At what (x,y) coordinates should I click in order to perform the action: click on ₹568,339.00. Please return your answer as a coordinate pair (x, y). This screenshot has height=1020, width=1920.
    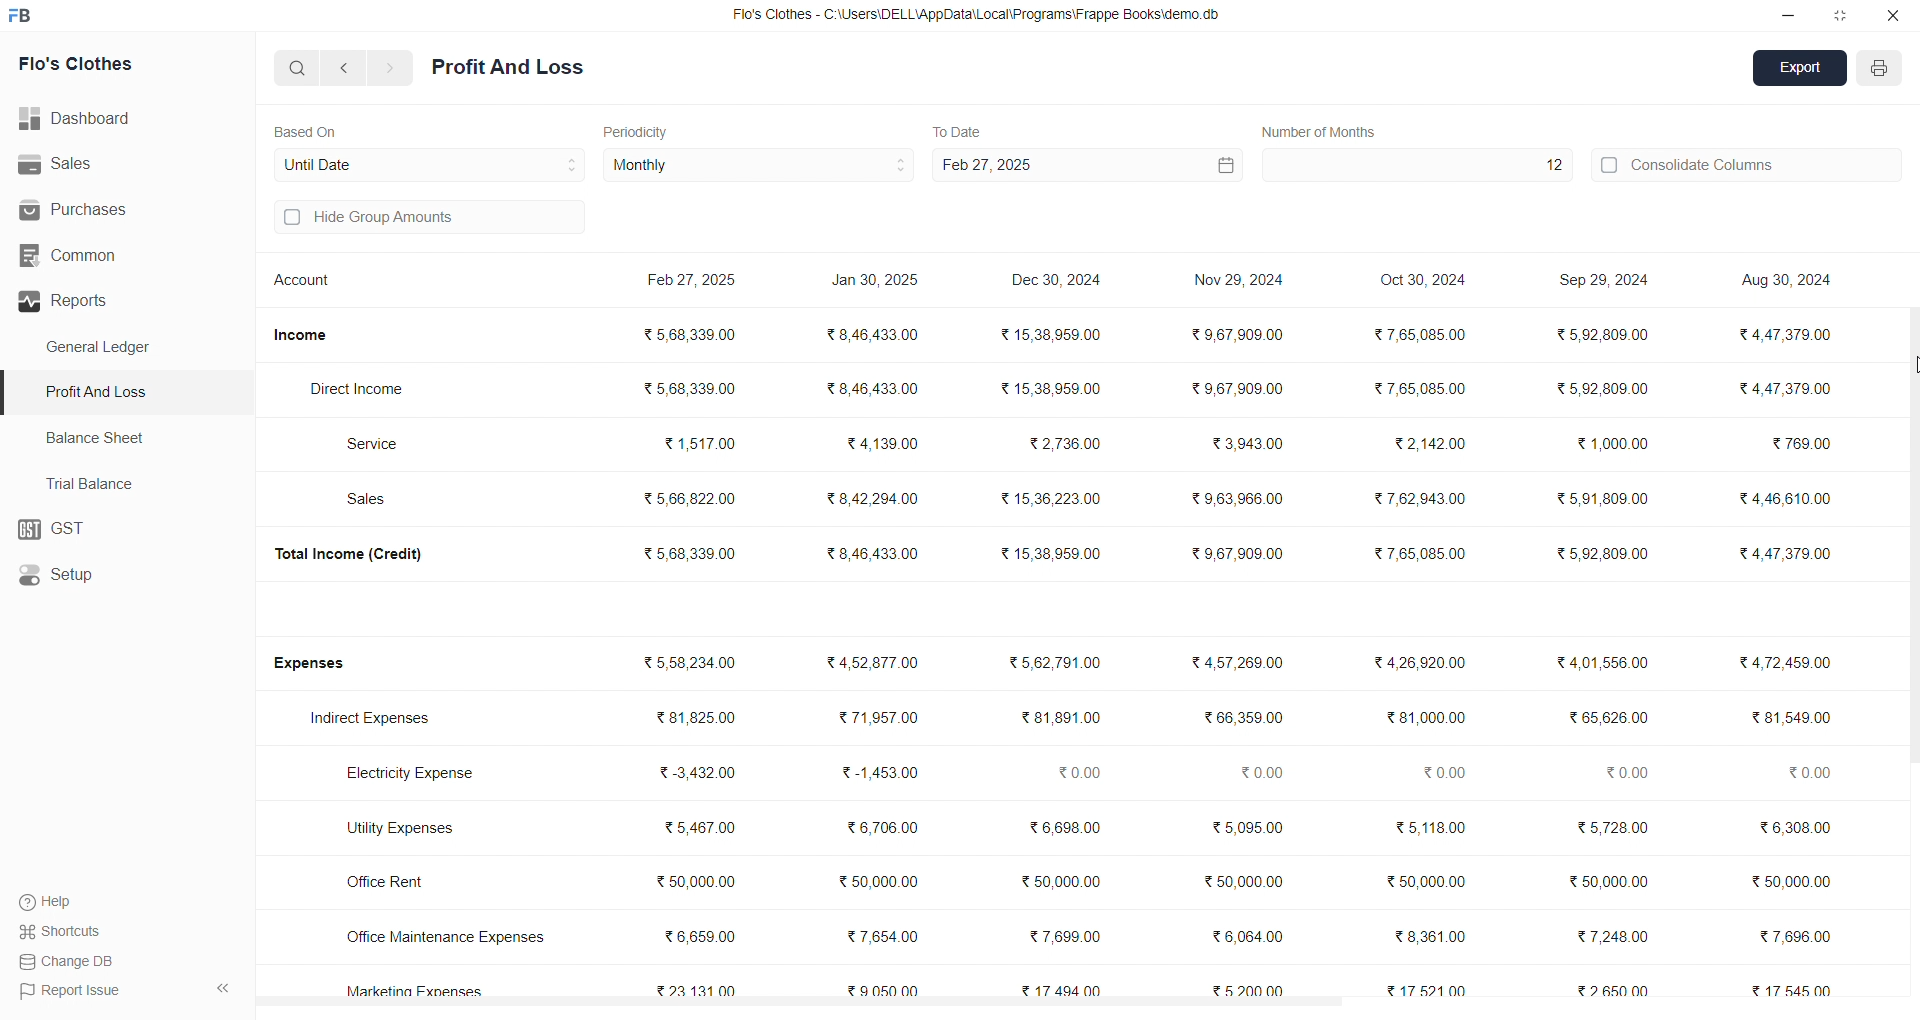
    Looking at the image, I should click on (693, 386).